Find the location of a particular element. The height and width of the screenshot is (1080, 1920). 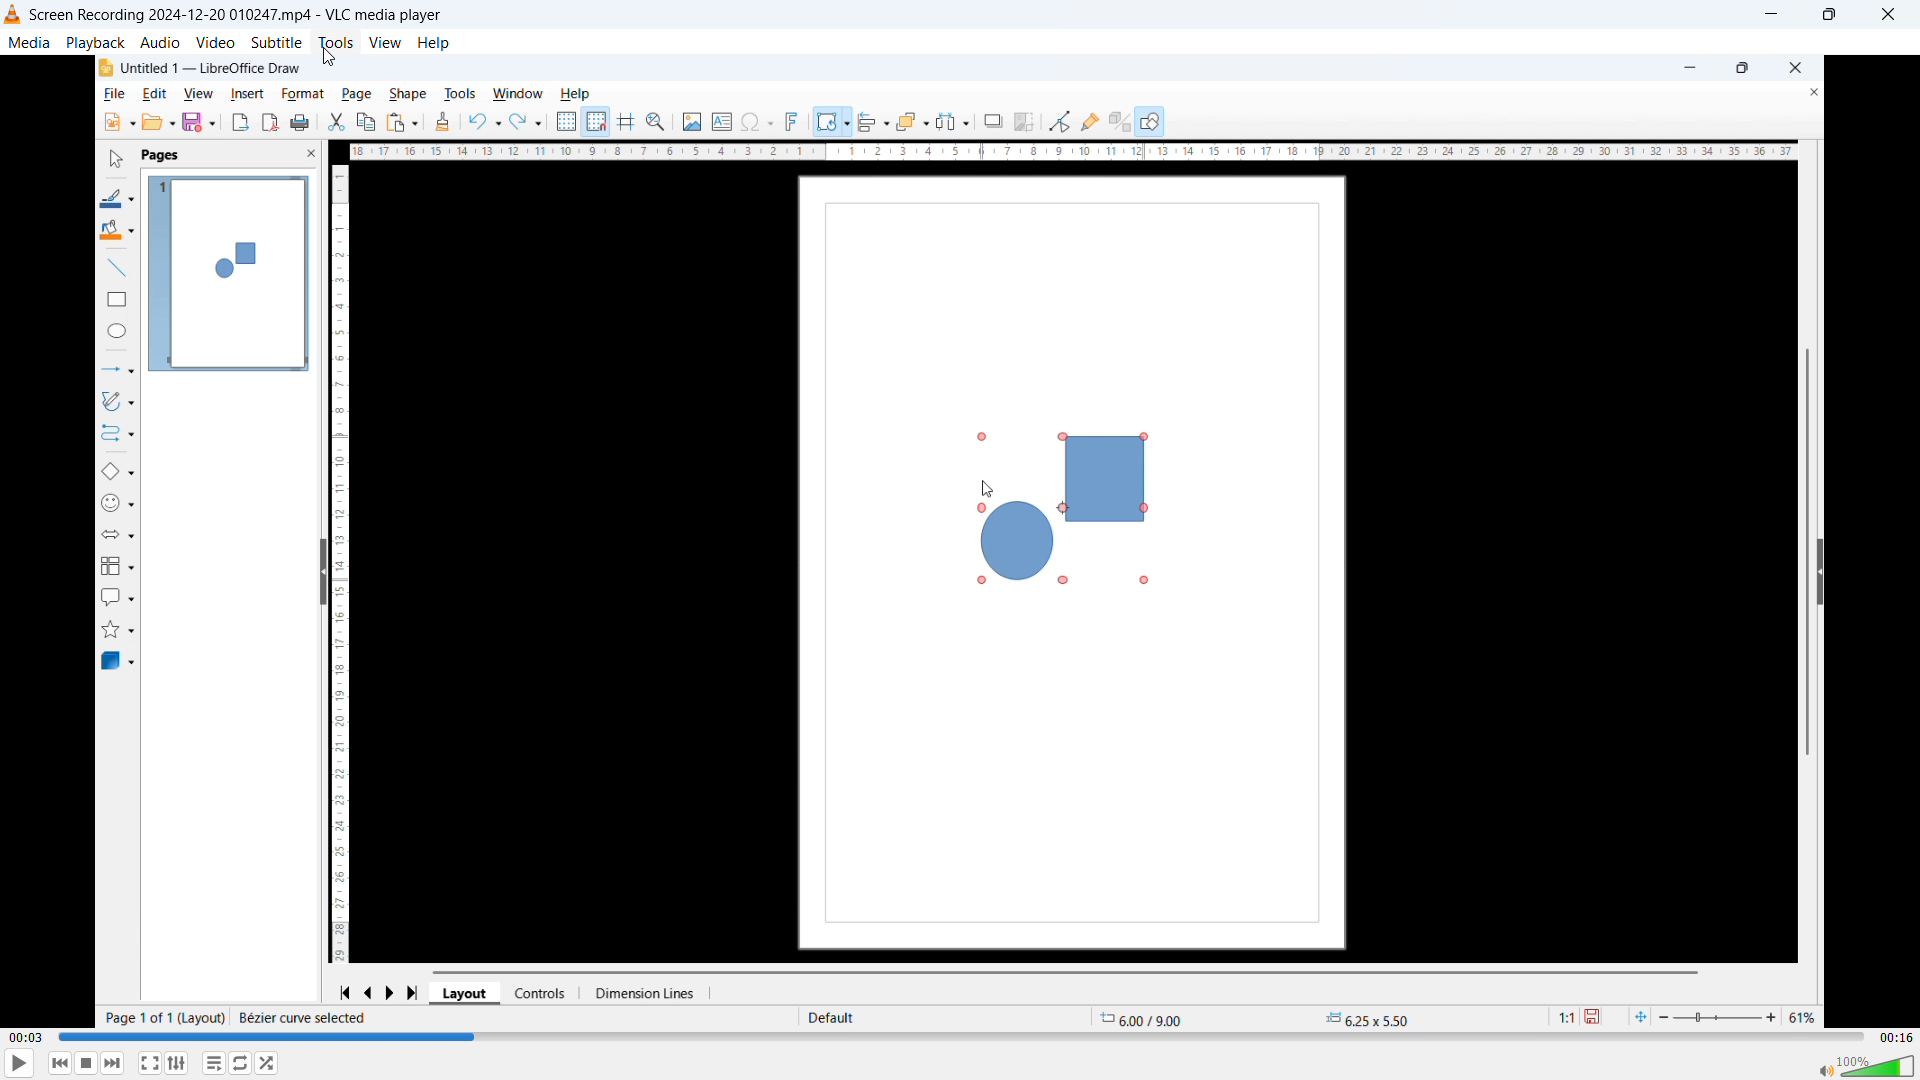

audio is located at coordinates (160, 43).